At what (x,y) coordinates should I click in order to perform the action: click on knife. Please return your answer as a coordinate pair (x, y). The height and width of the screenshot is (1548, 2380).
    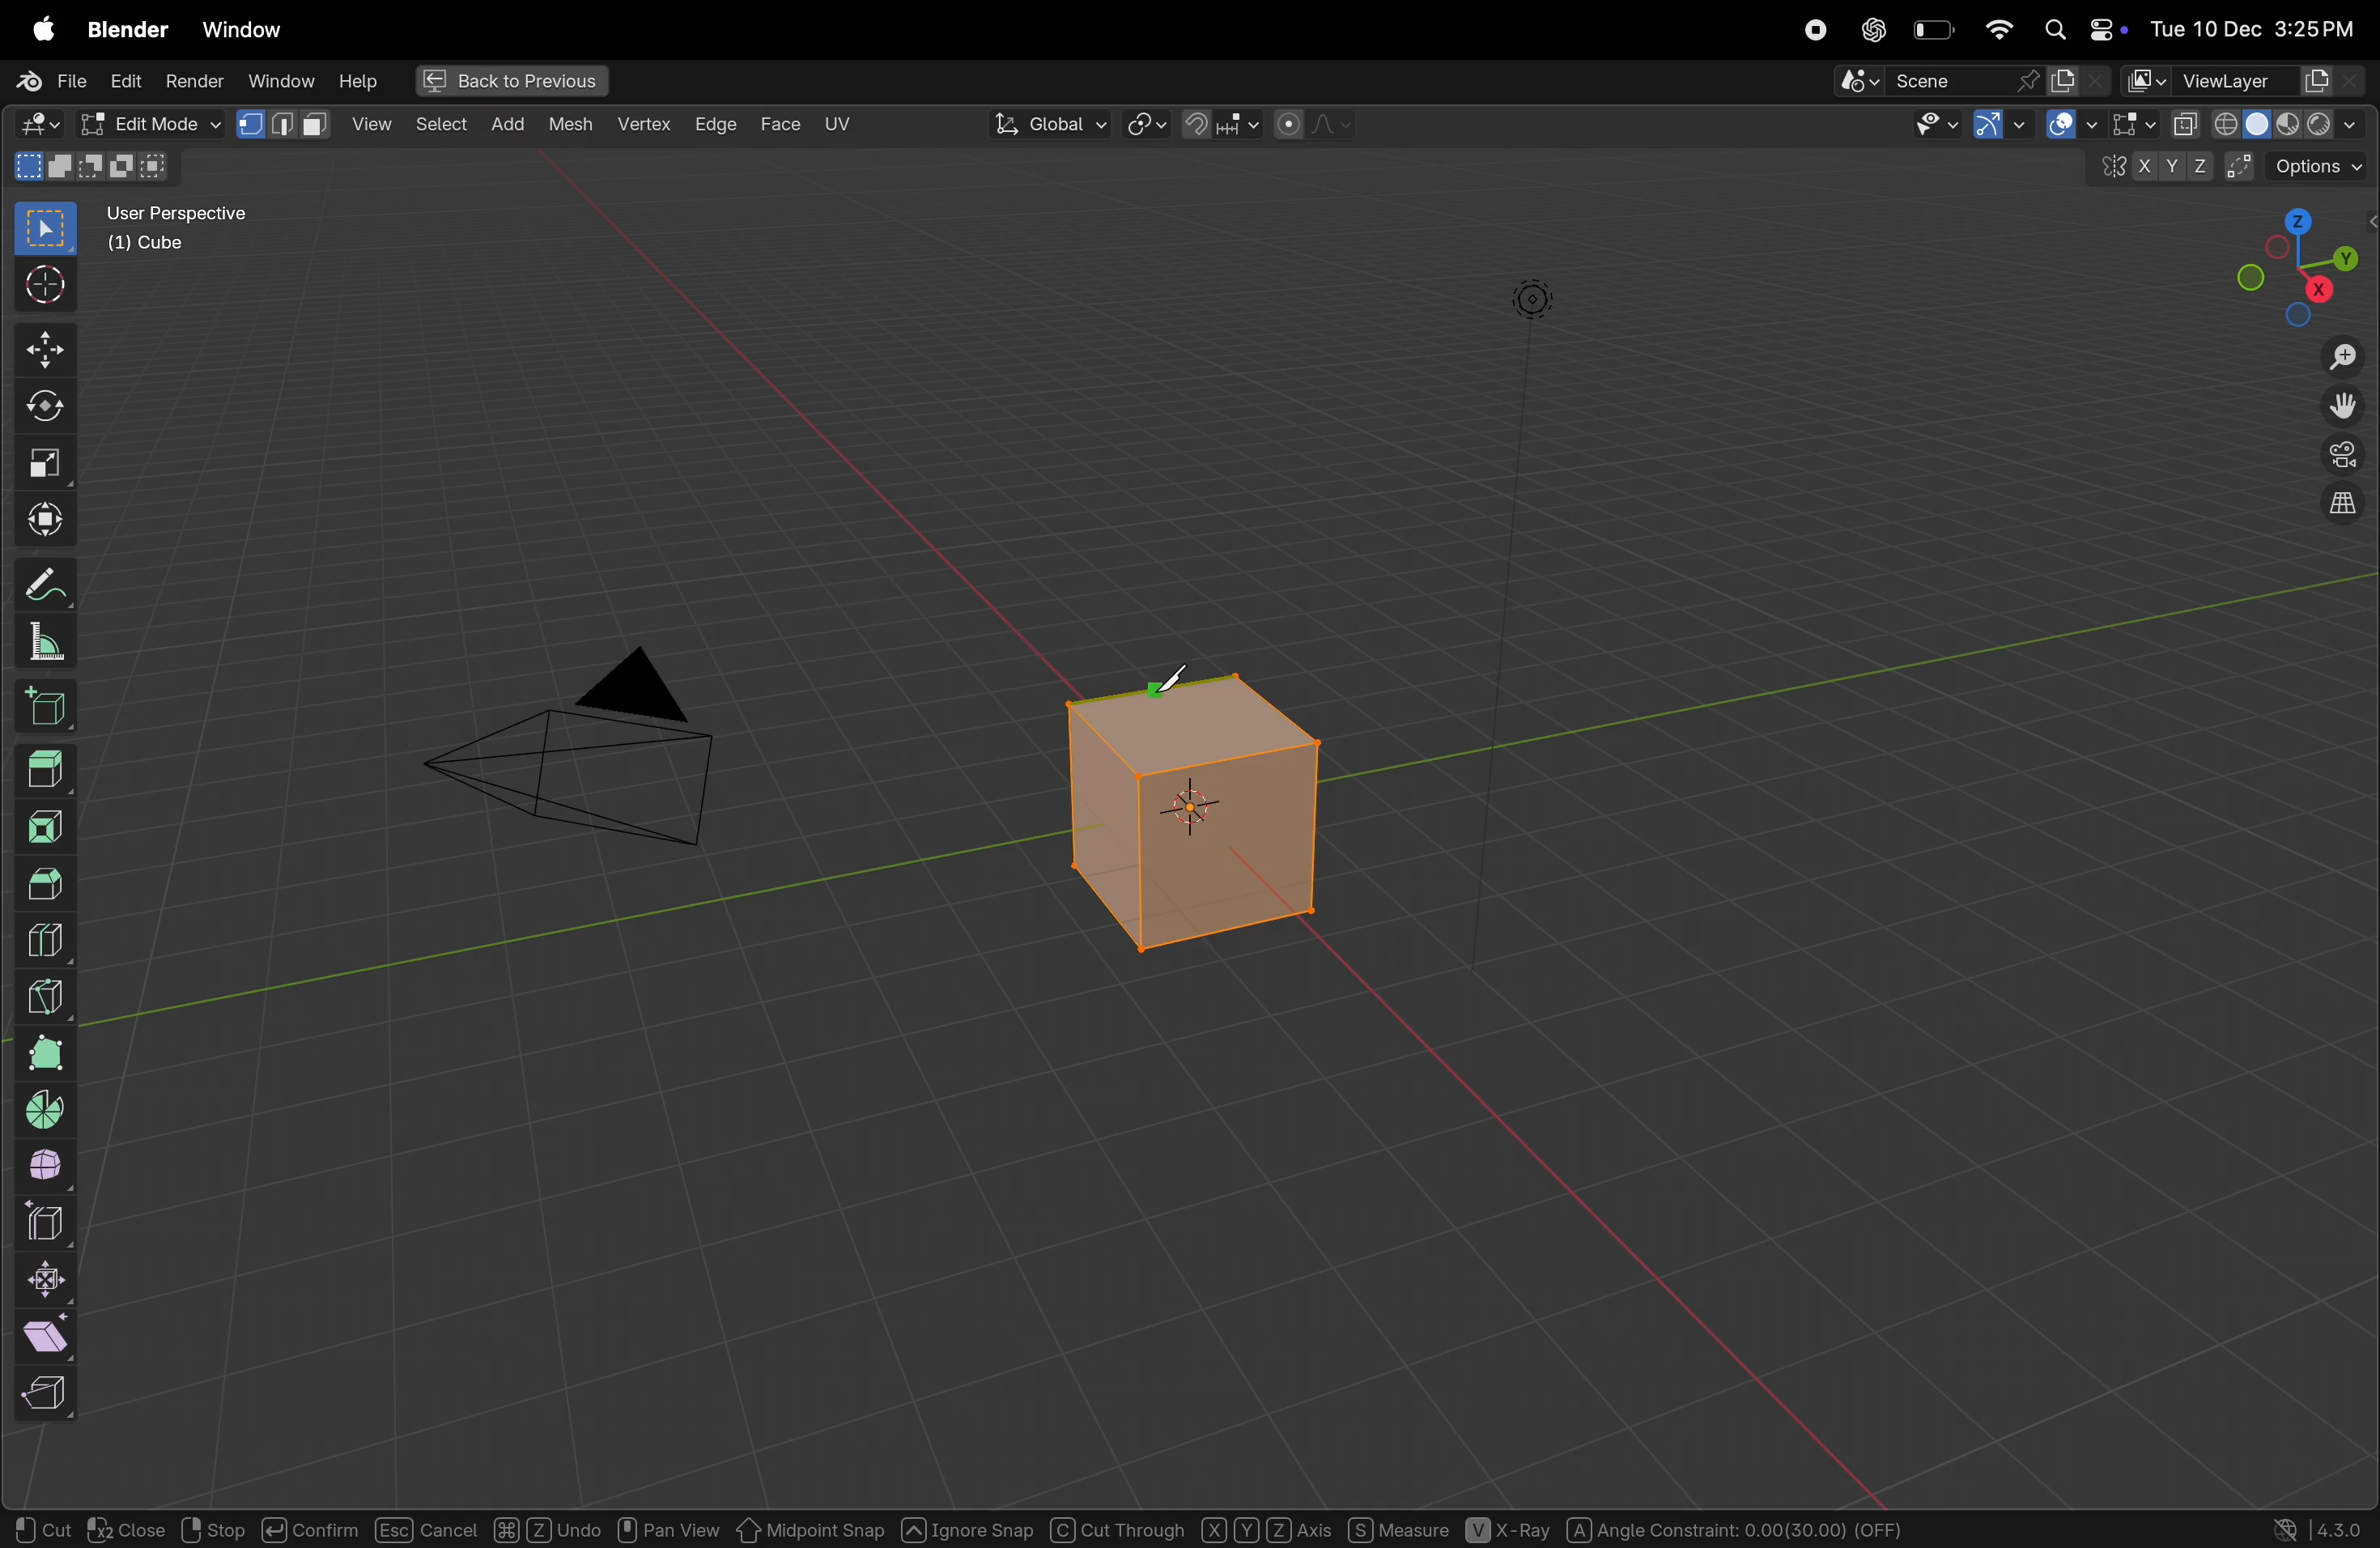
    Looking at the image, I should click on (47, 993).